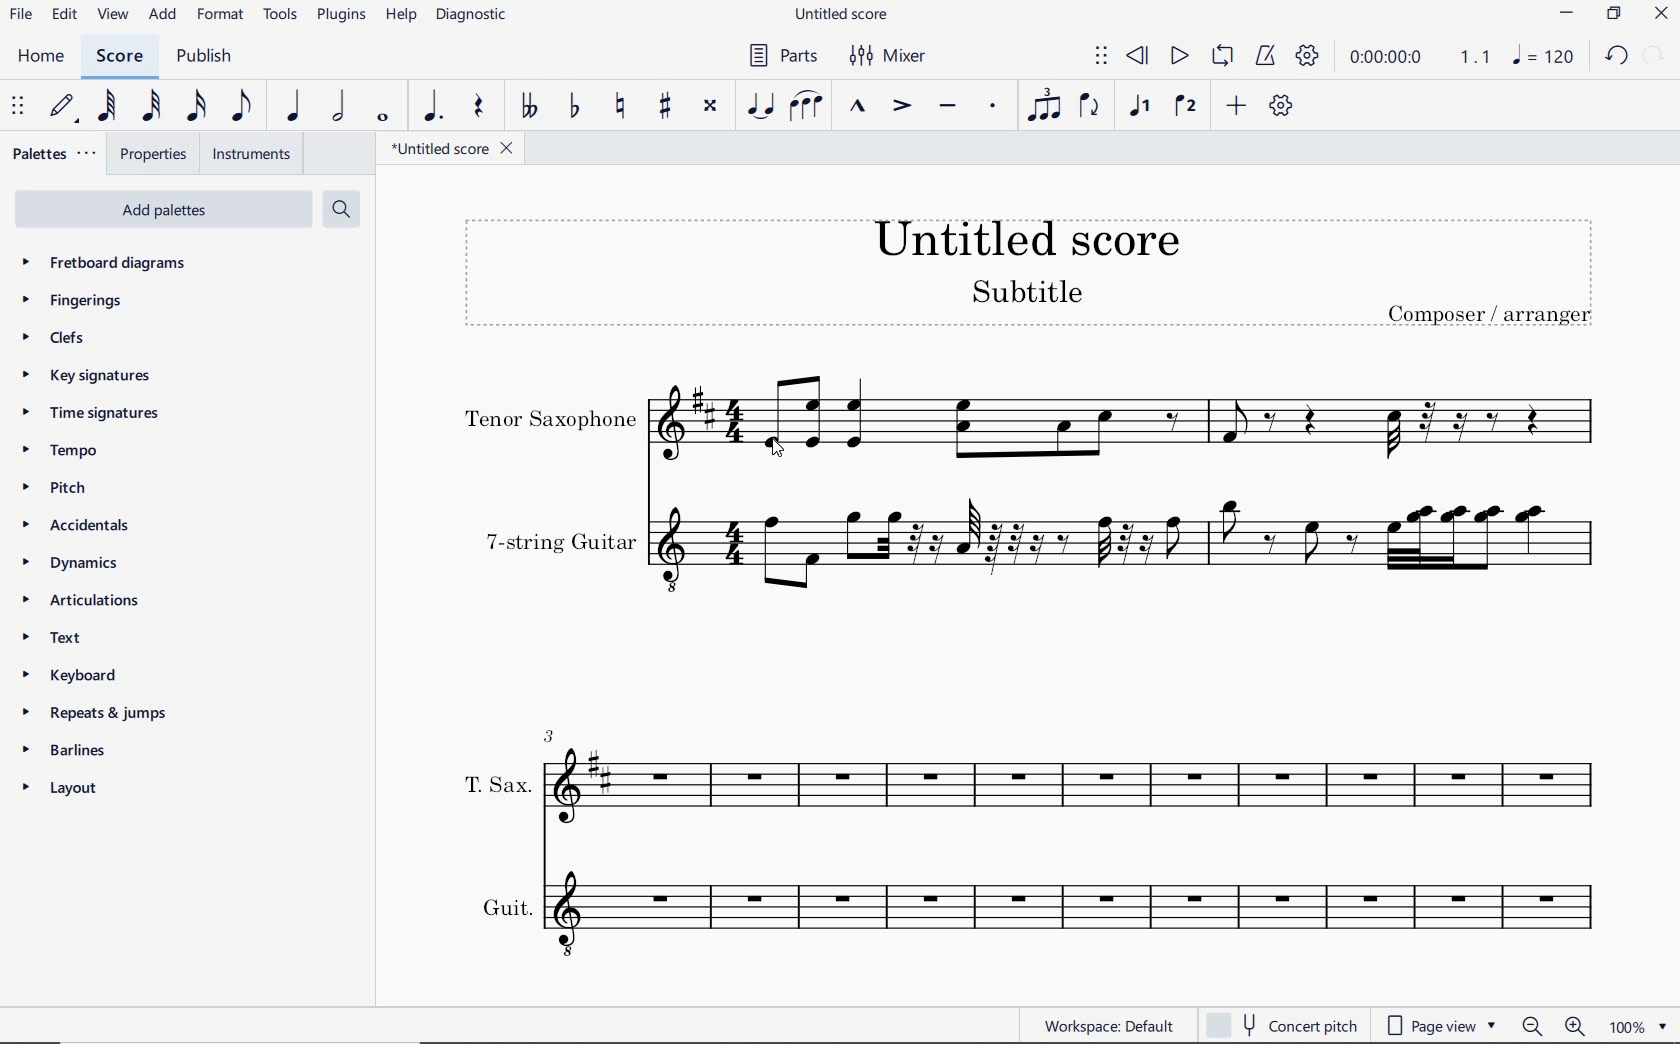 This screenshot has width=1680, height=1044. I want to click on METRONOME, so click(1265, 54).